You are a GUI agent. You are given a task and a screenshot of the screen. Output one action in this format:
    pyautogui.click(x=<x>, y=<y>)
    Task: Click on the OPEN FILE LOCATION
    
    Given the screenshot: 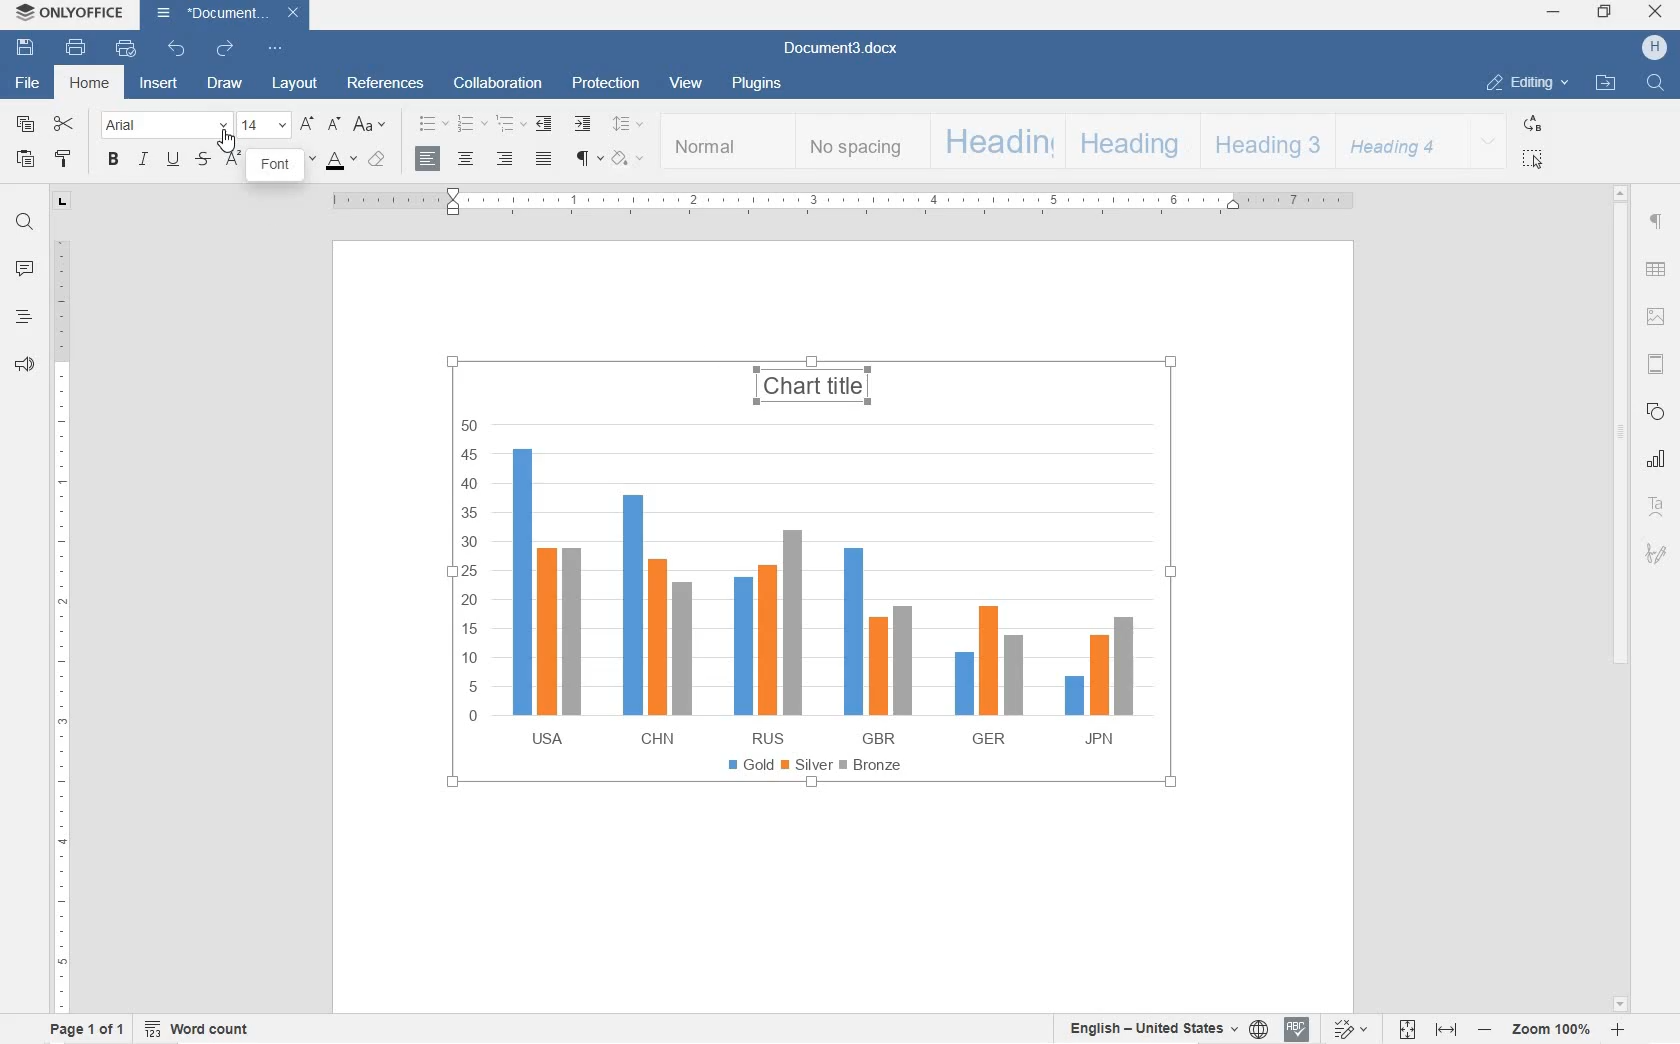 What is the action you would take?
    pyautogui.click(x=1607, y=82)
    